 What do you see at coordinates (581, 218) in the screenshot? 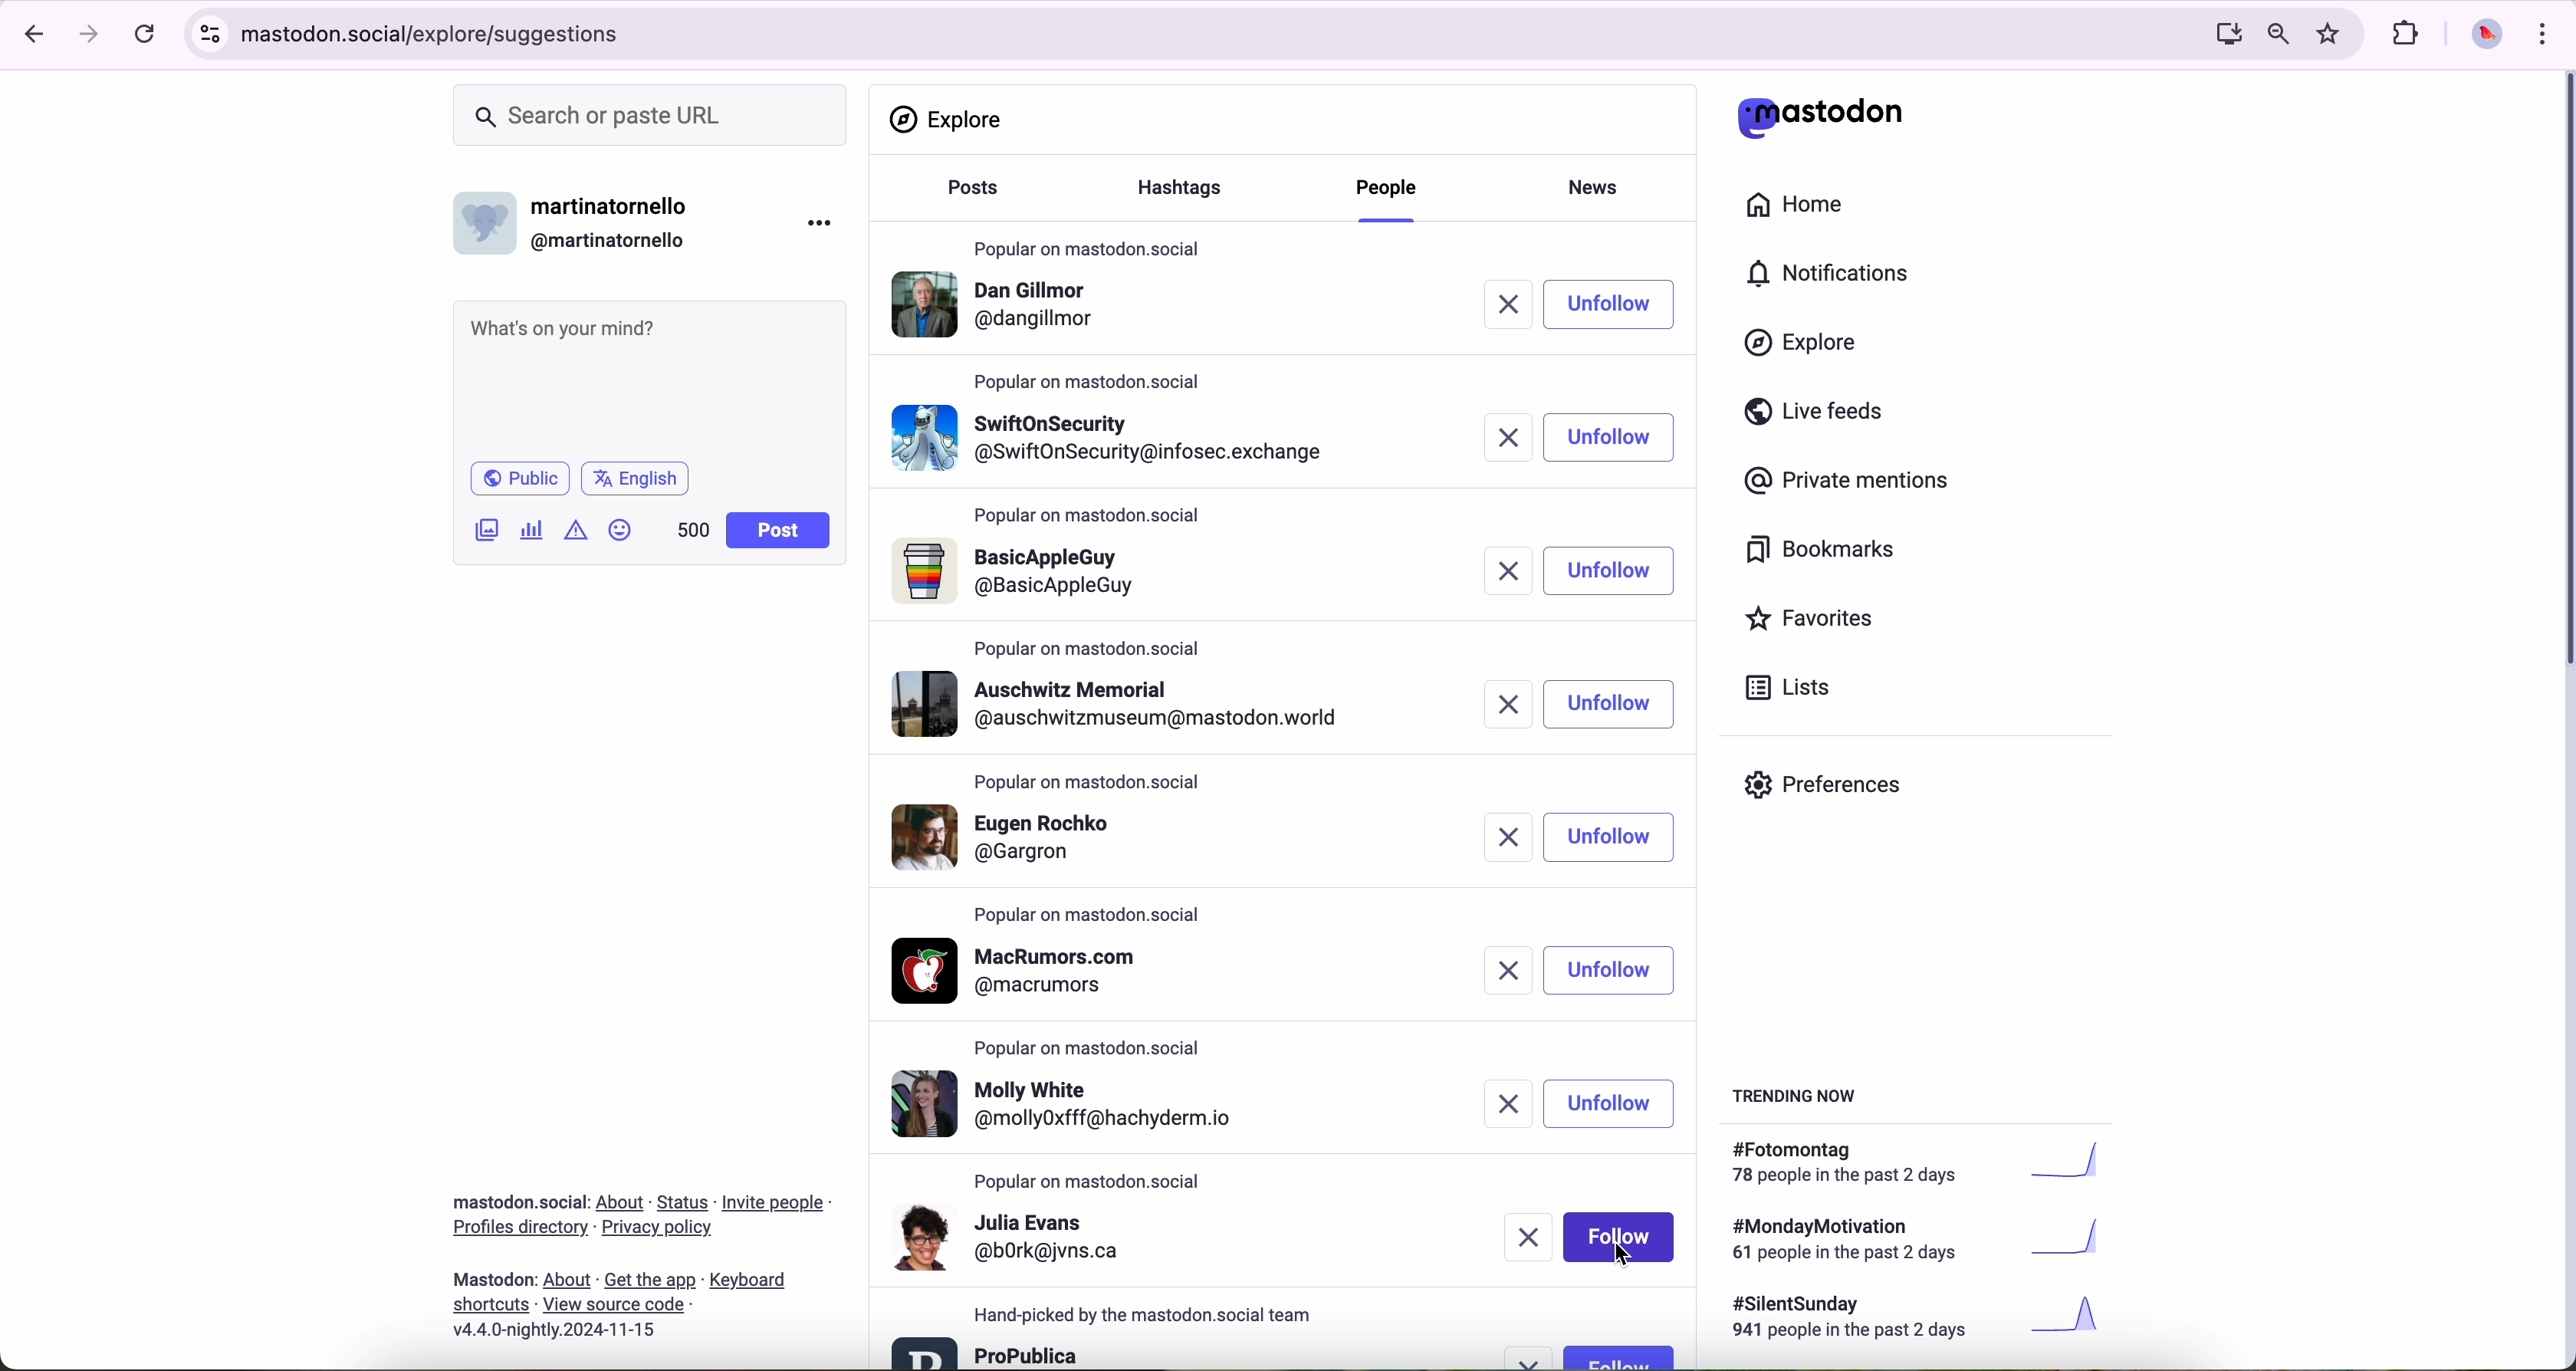
I see `username` at bounding box center [581, 218].